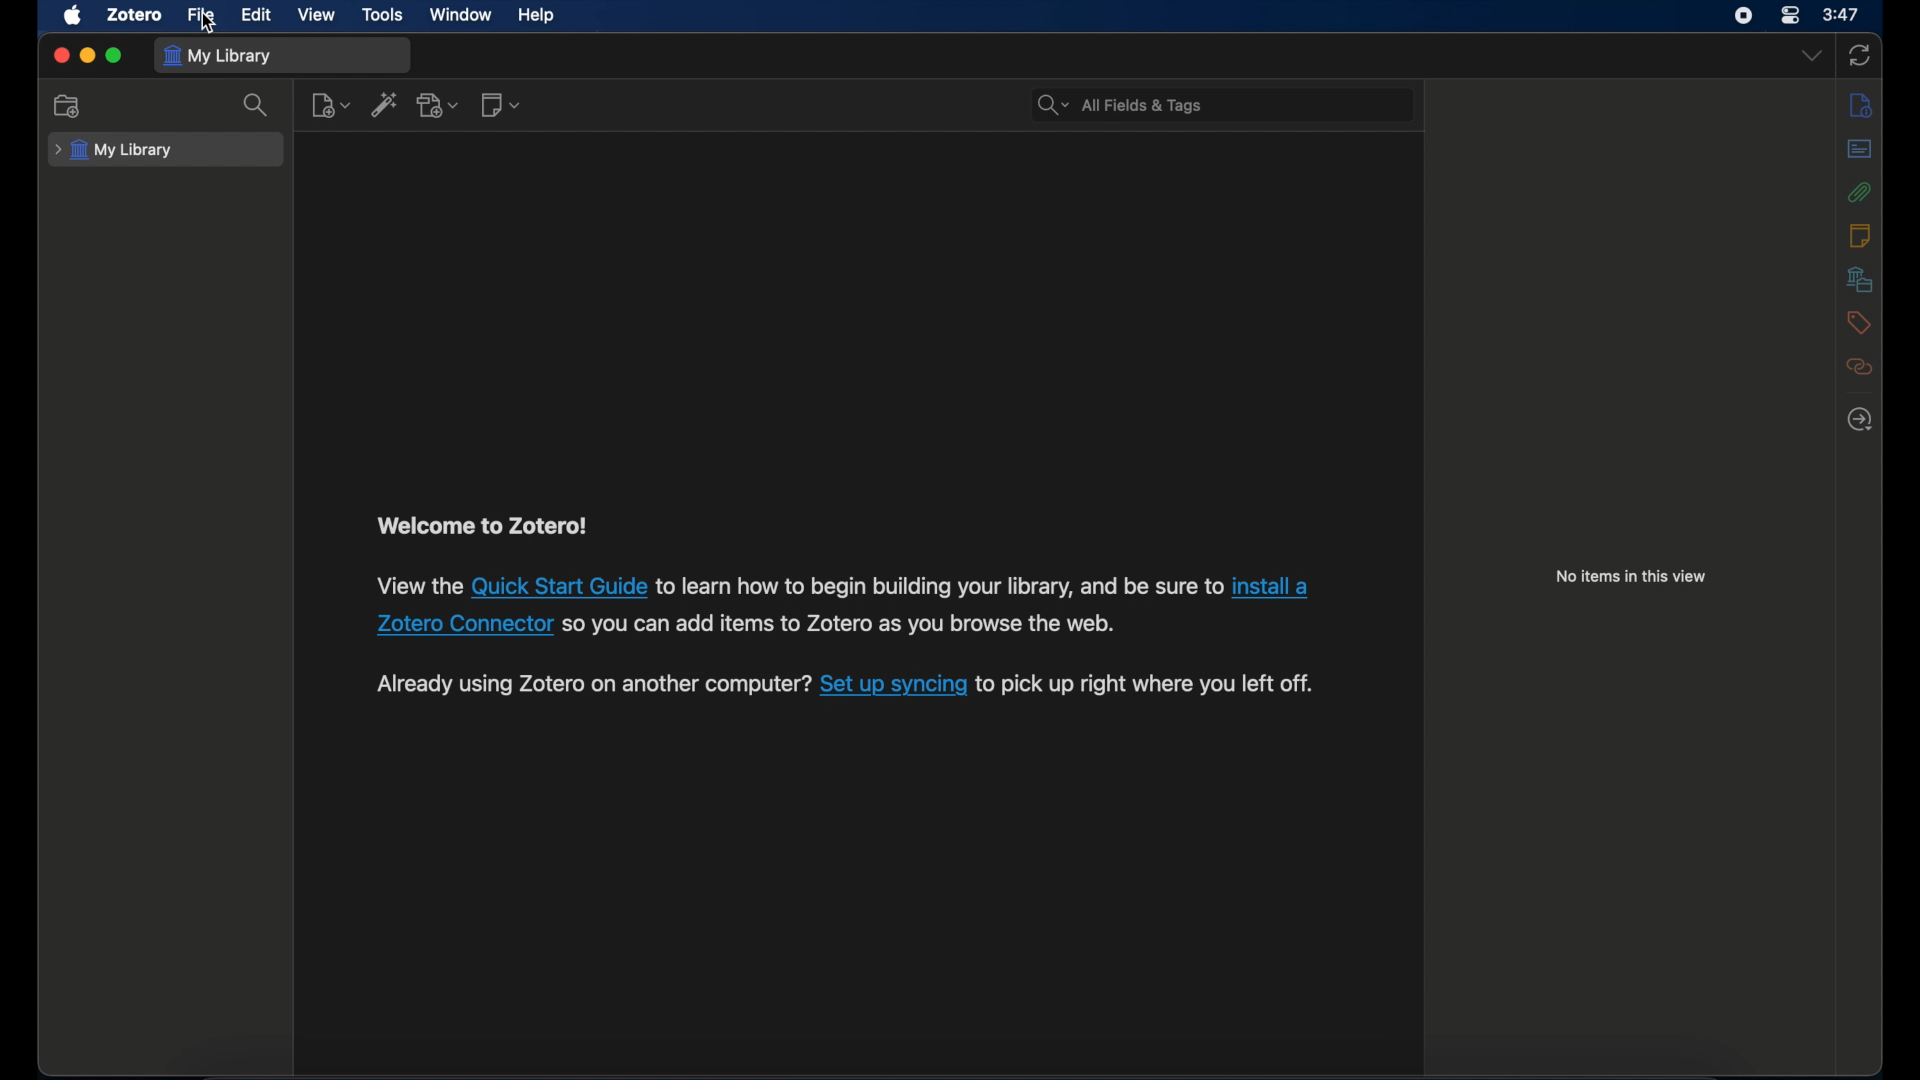 This screenshot has width=1920, height=1080. I want to click on help, so click(538, 16).